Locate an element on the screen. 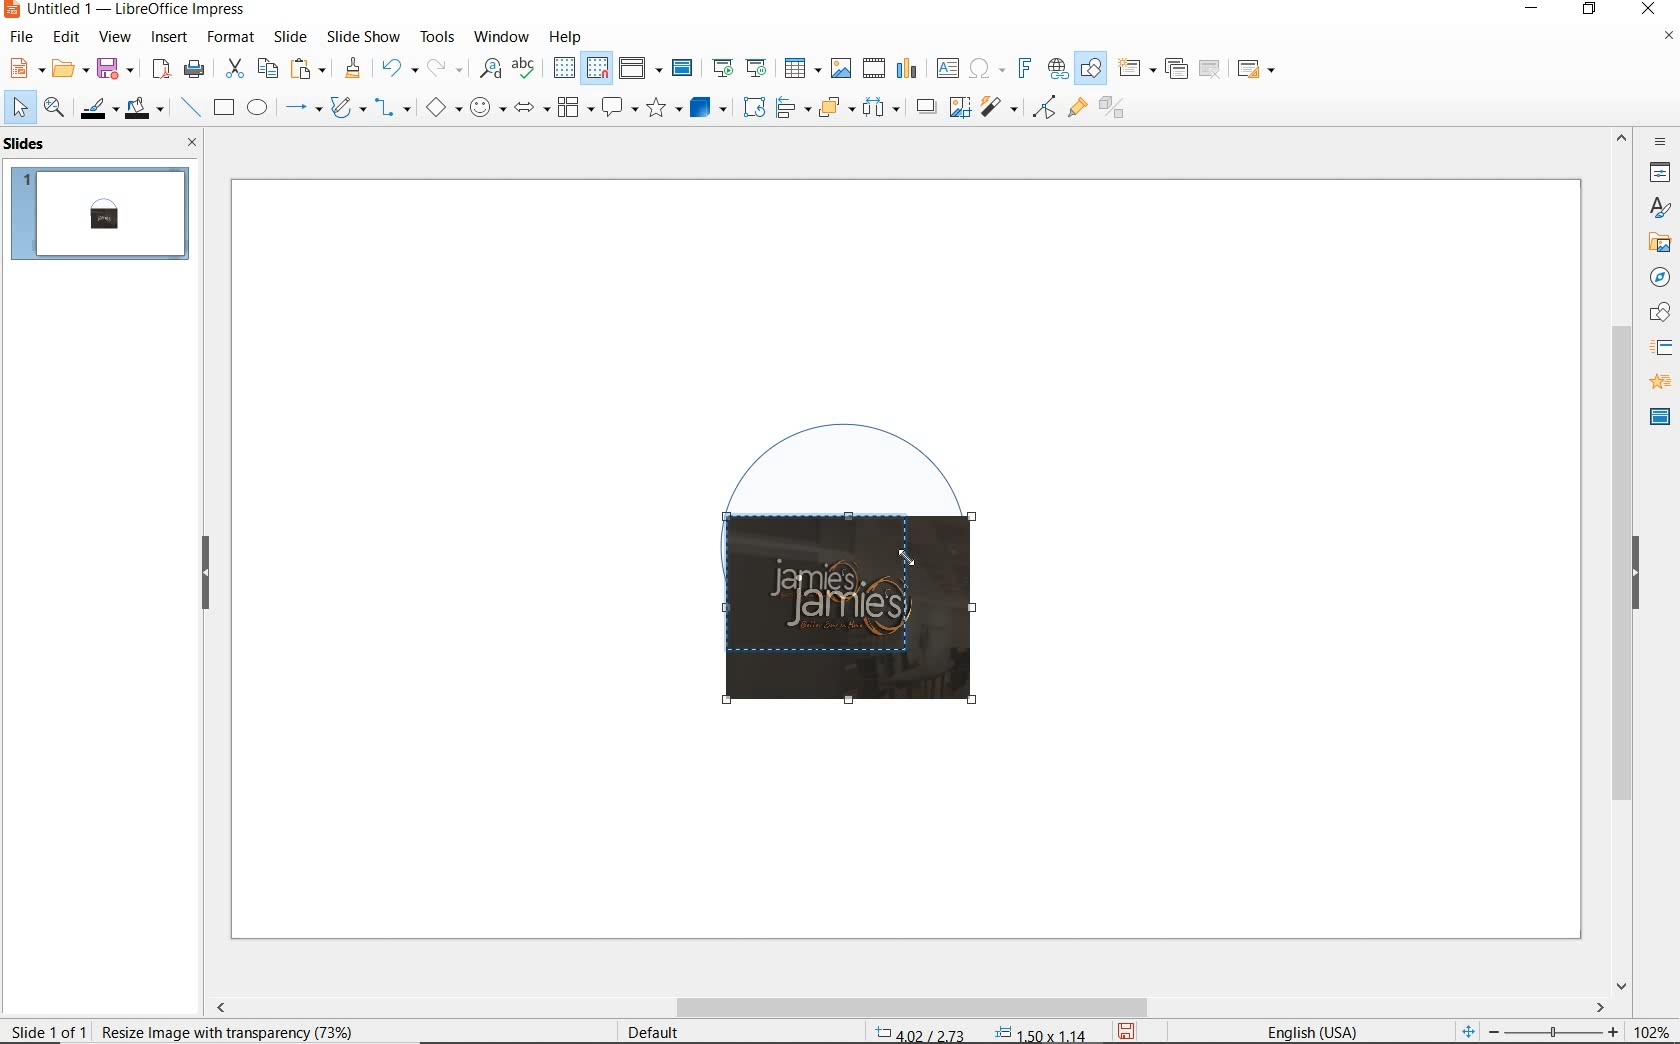  master slide is located at coordinates (685, 69).